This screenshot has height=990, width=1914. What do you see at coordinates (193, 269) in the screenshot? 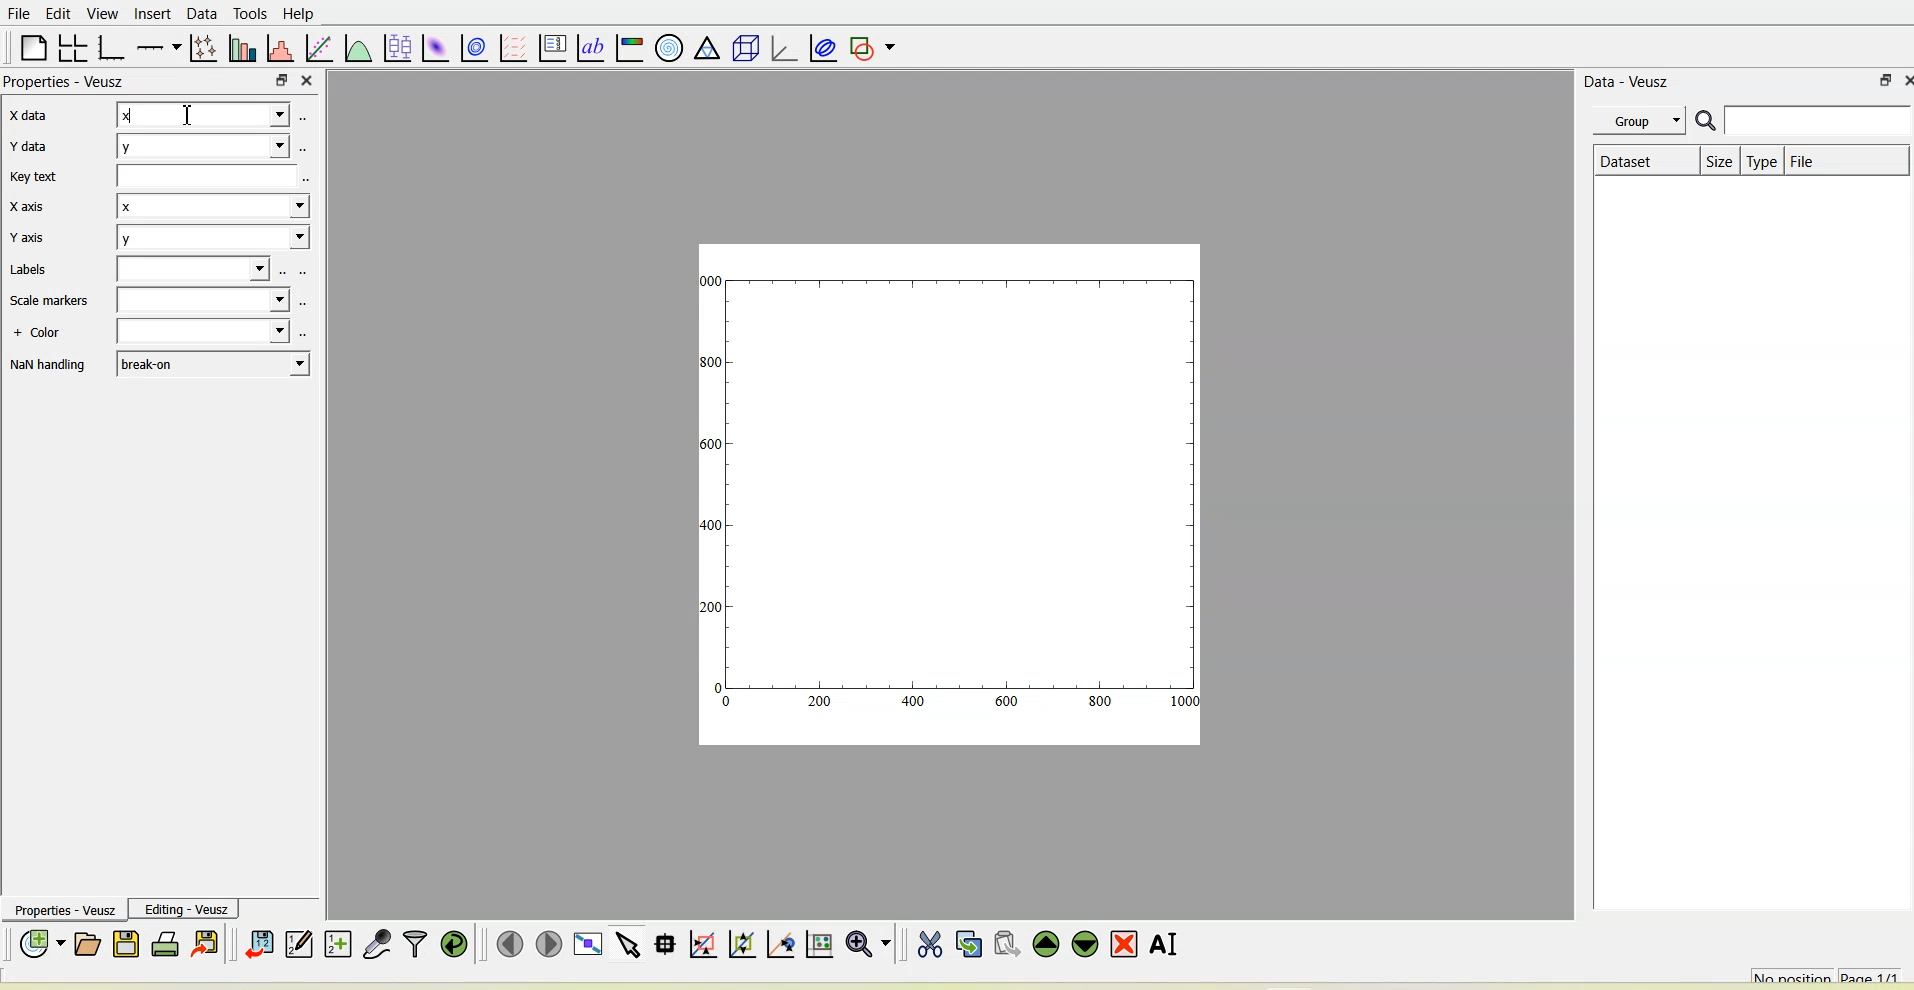
I see `select using dataset browser` at bounding box center [193, 269].